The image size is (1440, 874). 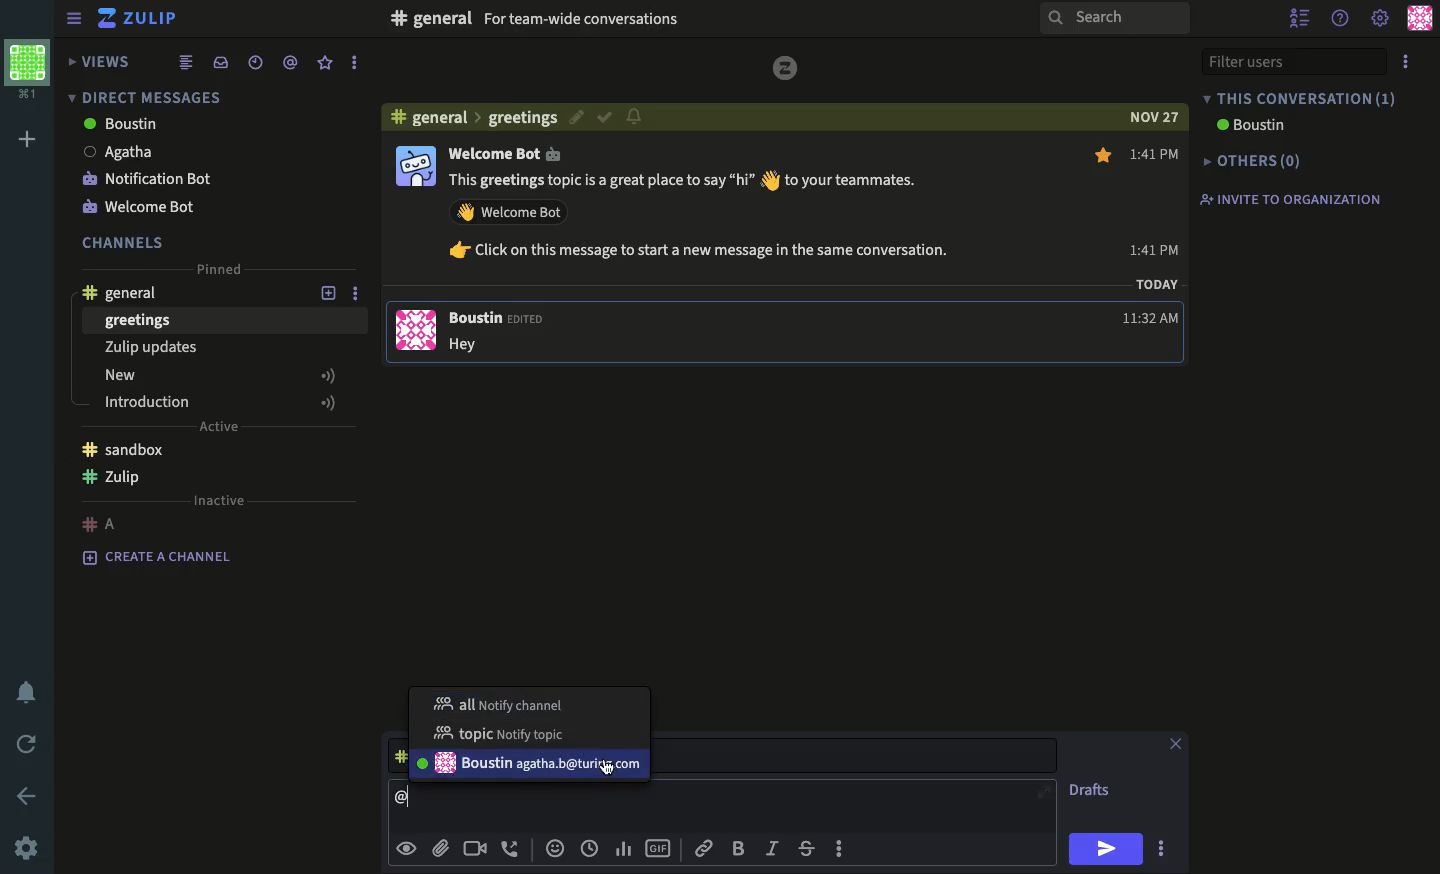 I want to click on inbox, so click(x=219, y=63).